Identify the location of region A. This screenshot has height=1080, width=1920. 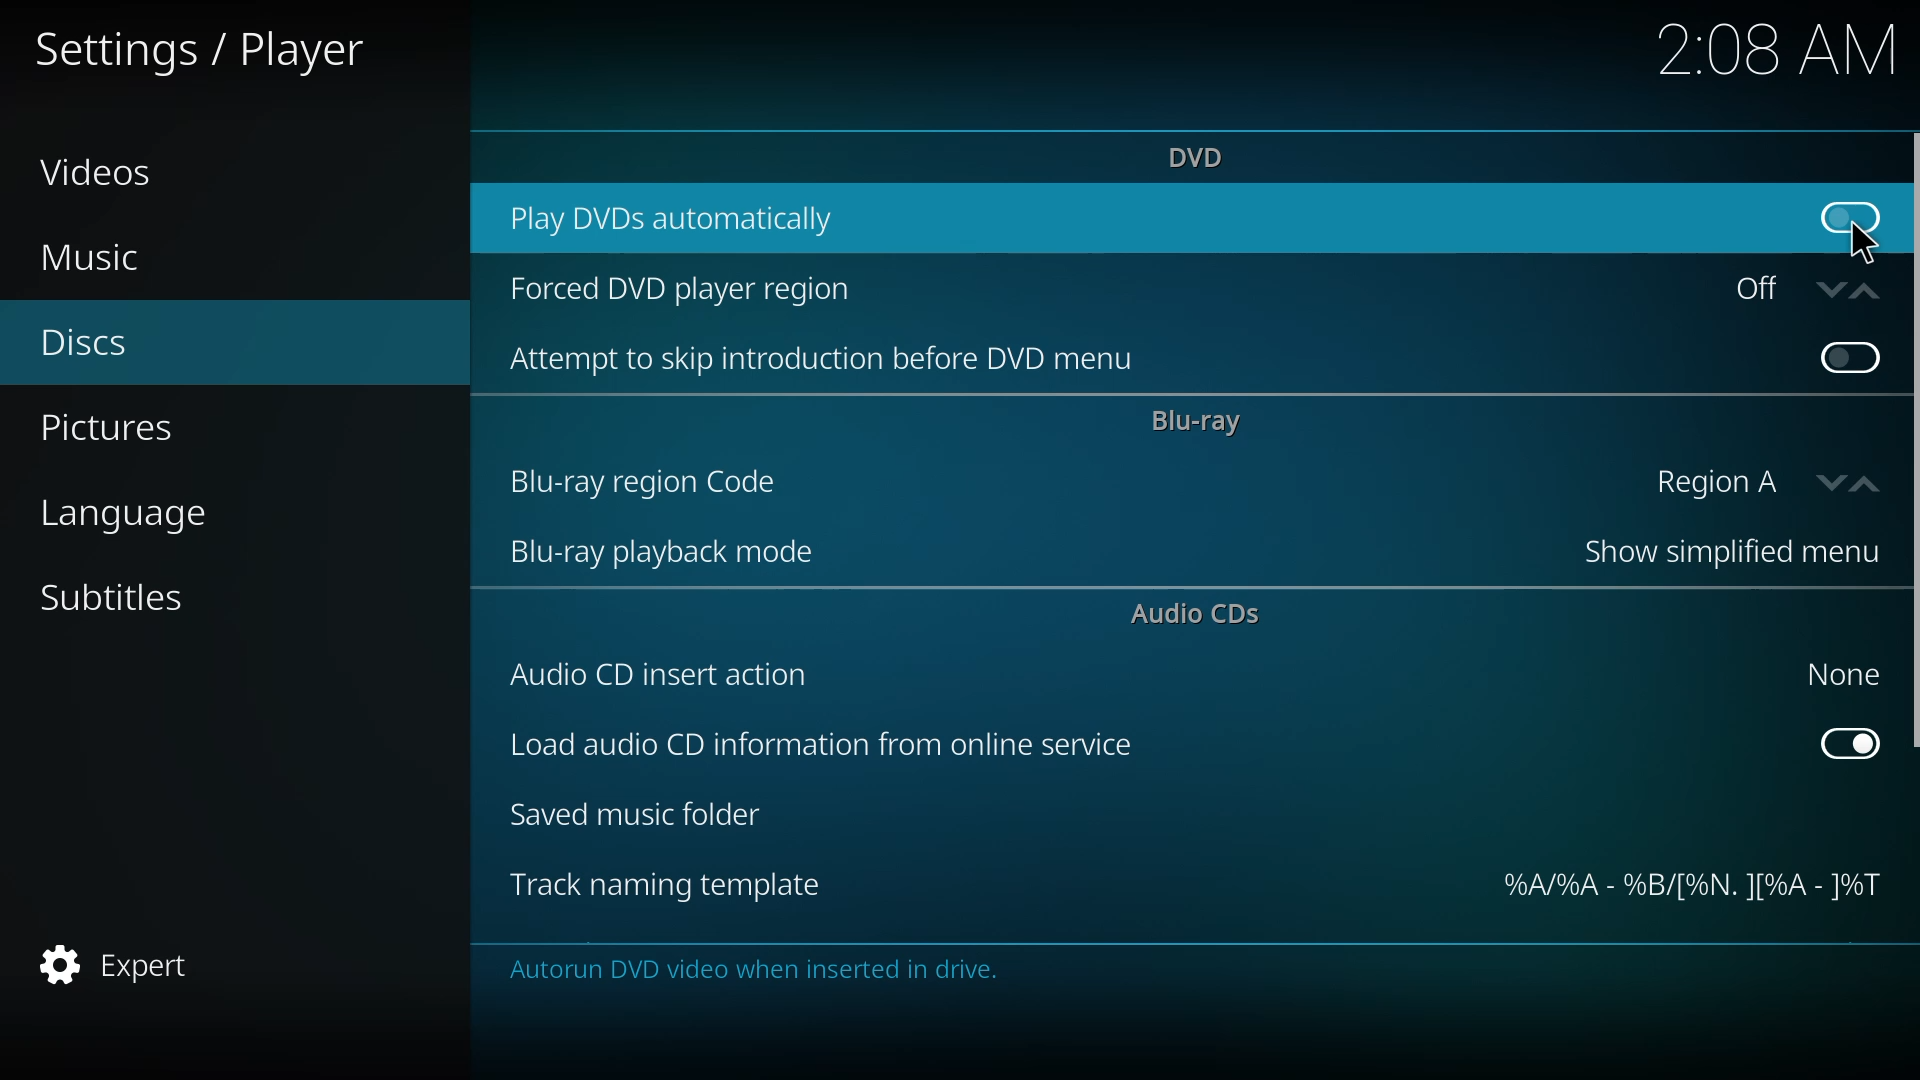
(1754, 481).